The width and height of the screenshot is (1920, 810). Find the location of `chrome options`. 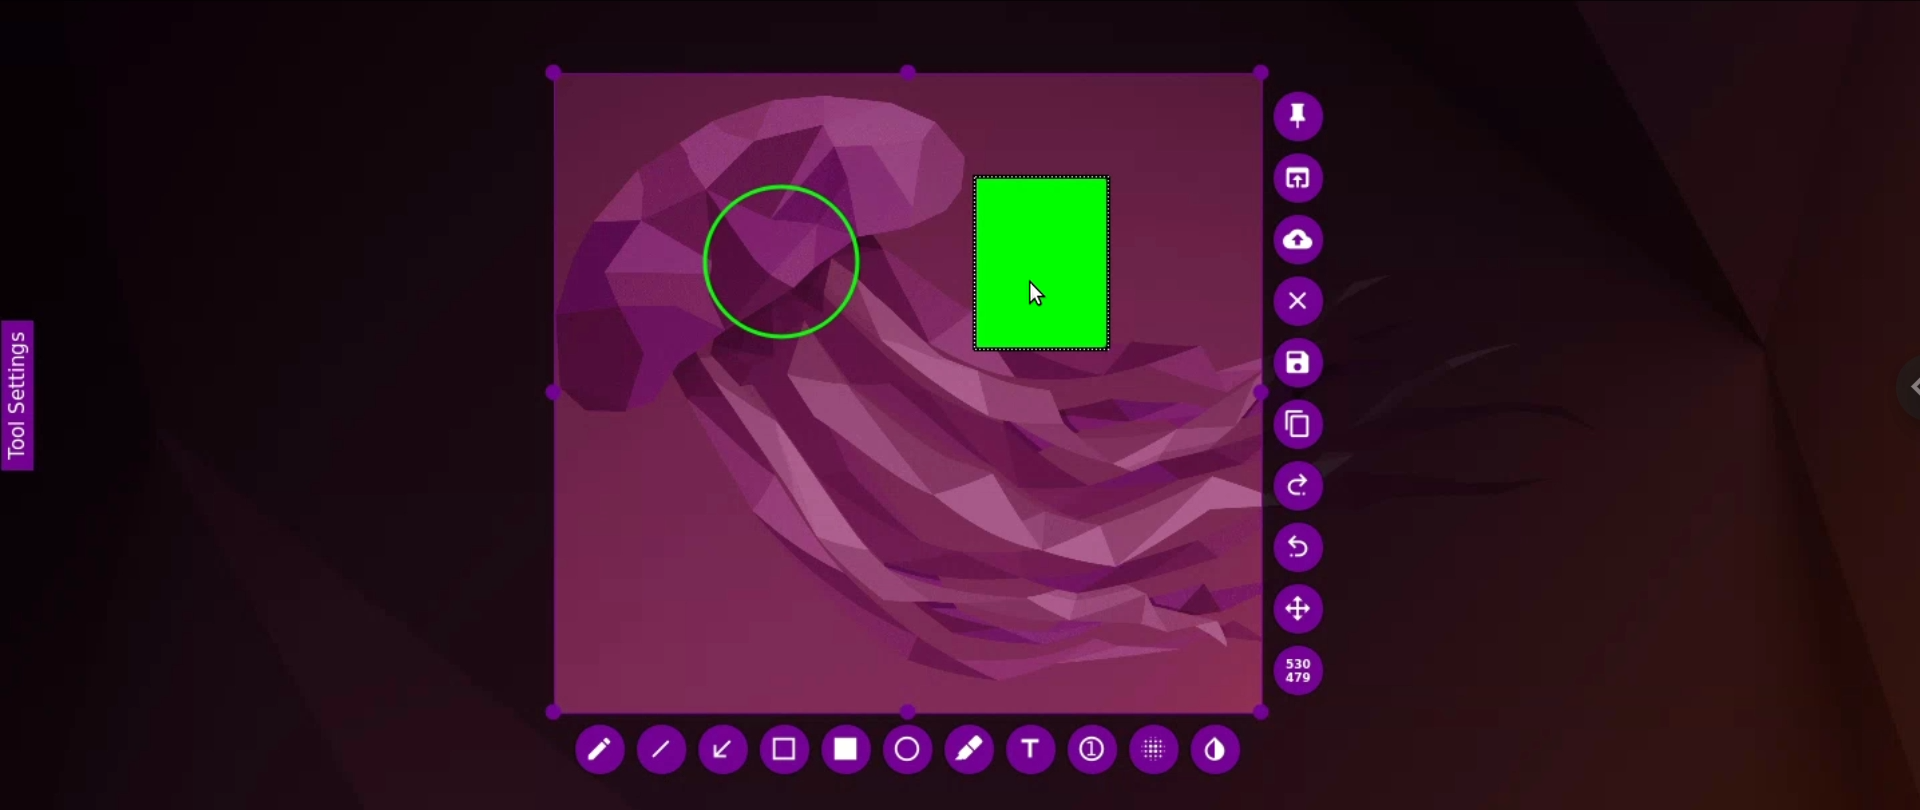

chrome options is located at coordinates (1894, 387).